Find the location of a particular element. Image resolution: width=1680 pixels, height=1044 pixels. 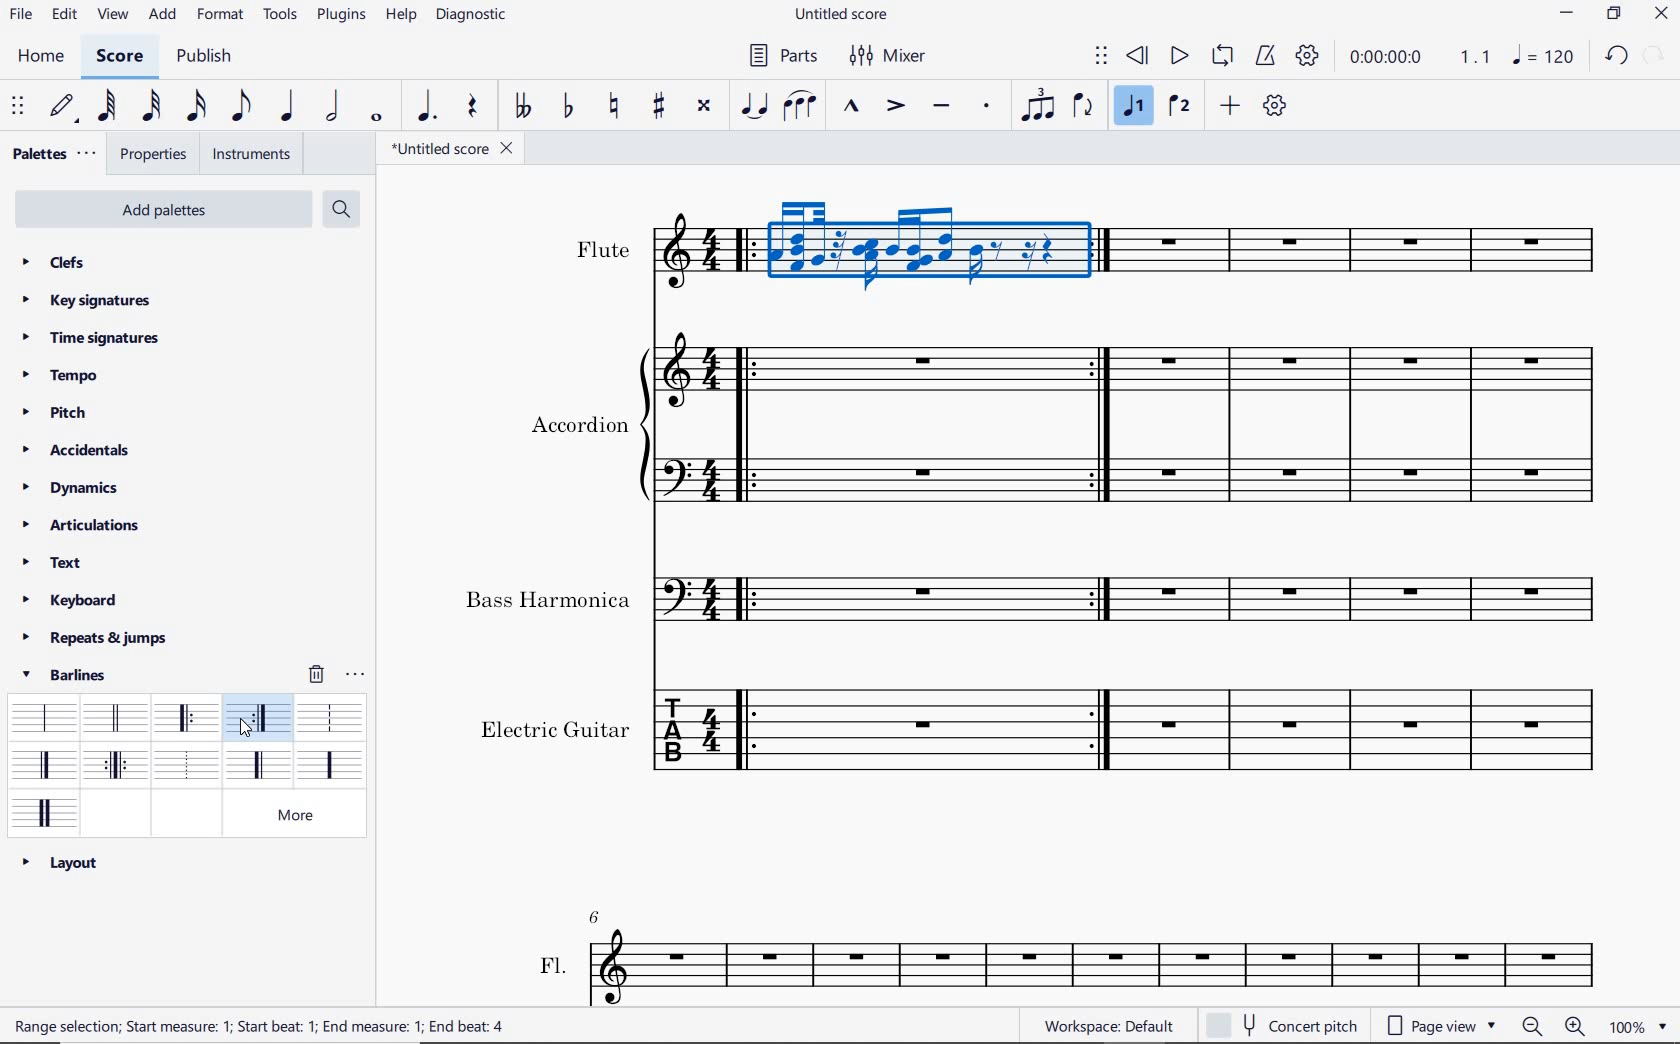

Instrument: Electric guitar is located at coordinates (1363, 425).